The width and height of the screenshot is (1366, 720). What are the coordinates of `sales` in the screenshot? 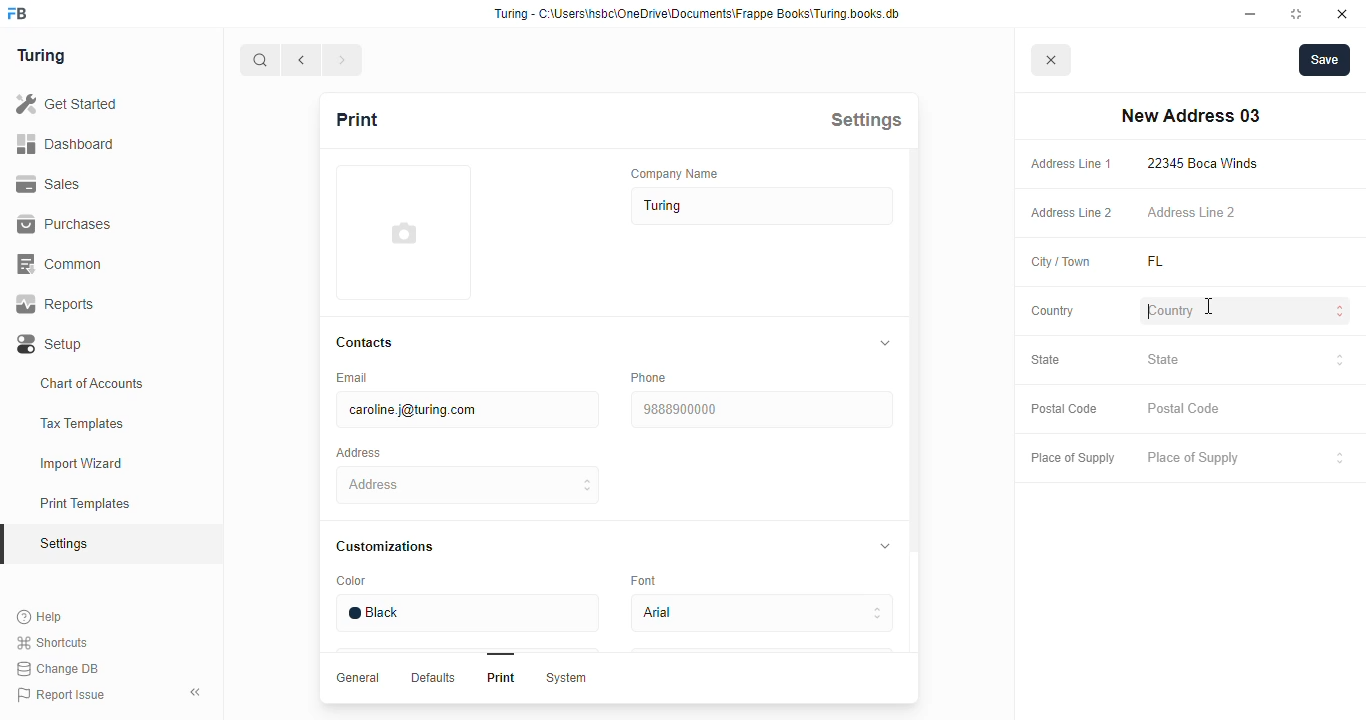 It's located at (52, 184).